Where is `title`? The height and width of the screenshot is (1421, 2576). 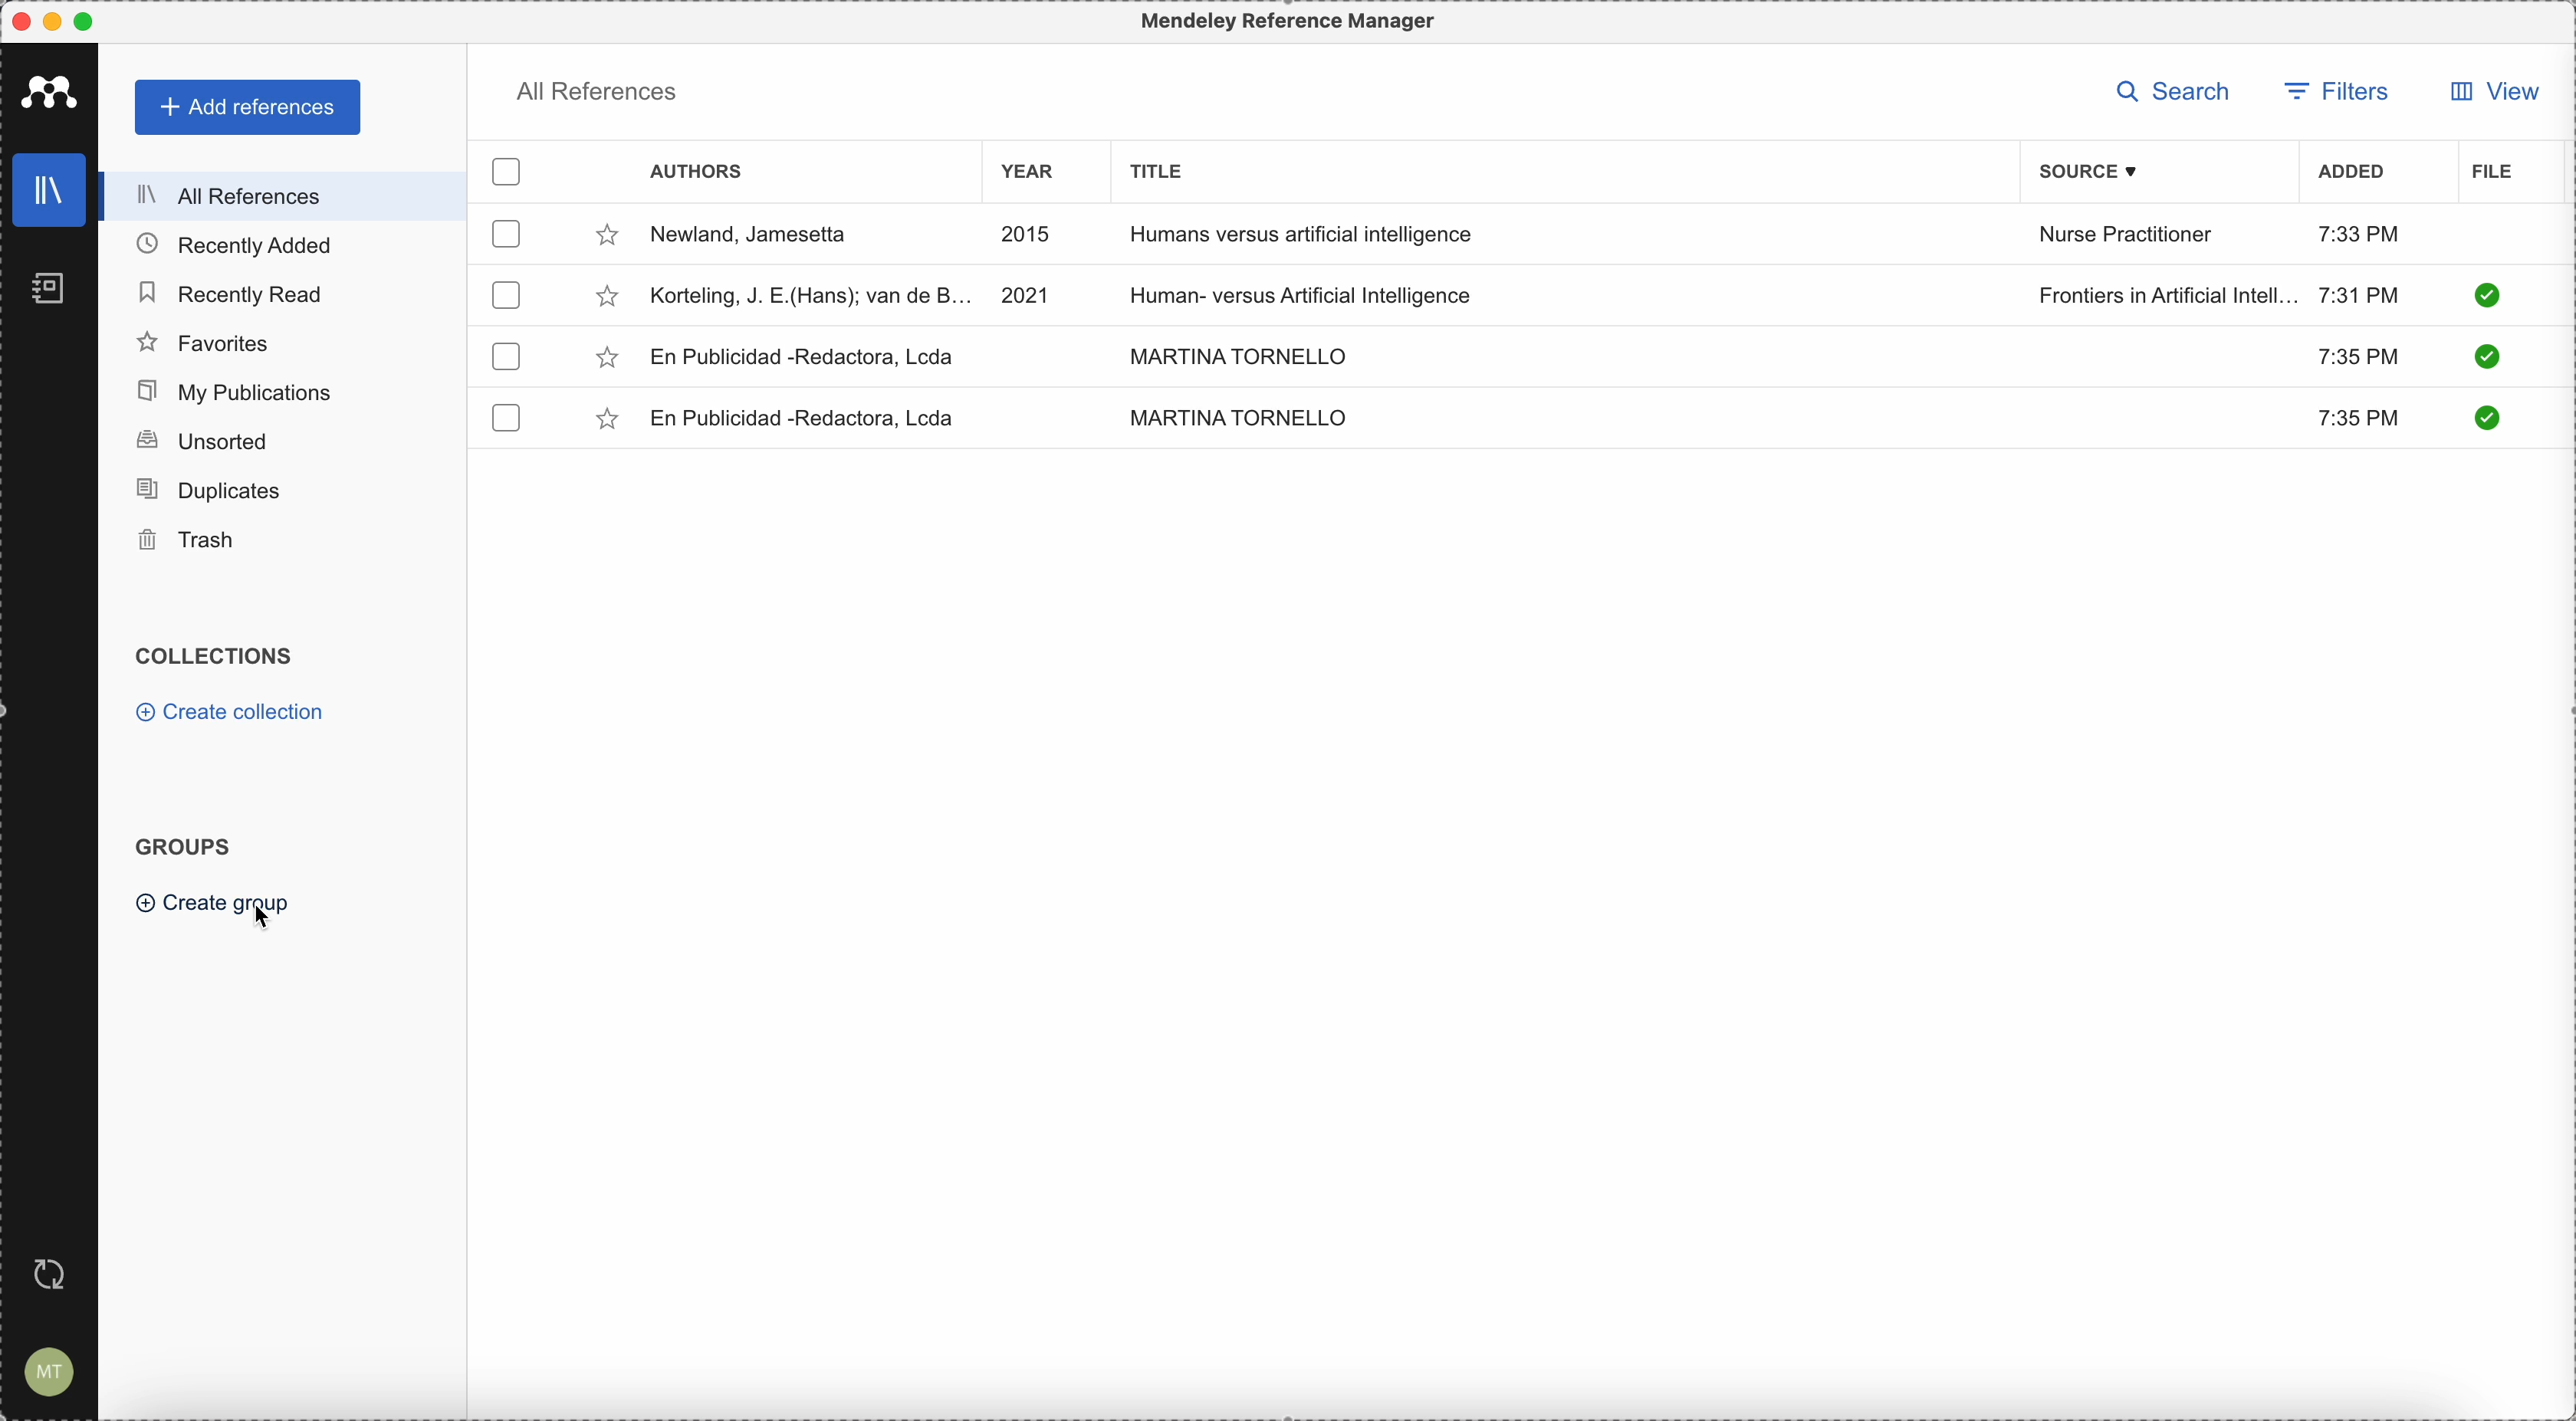 title is located at coordinates (1151, 169).